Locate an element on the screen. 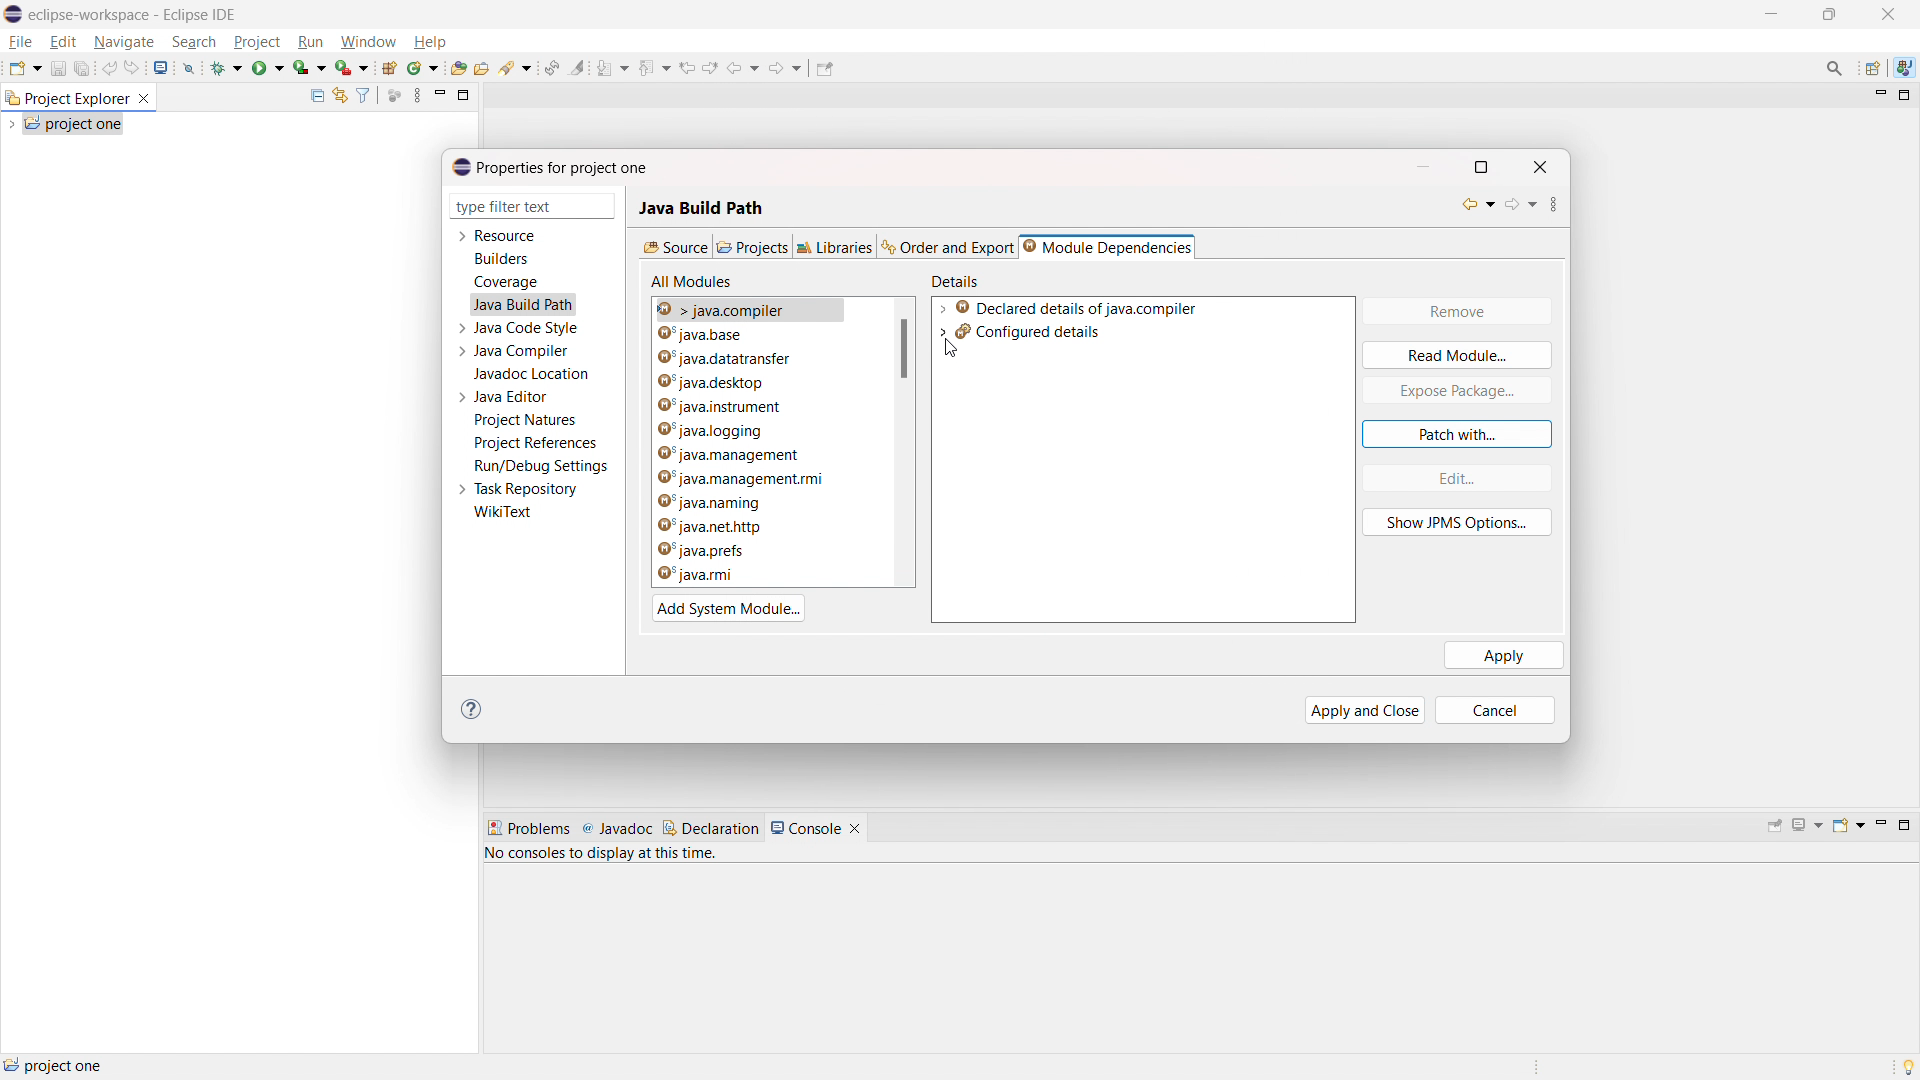 This screenshot has height=1080, width=1920. expand resource is located at coordinates (461, 237).